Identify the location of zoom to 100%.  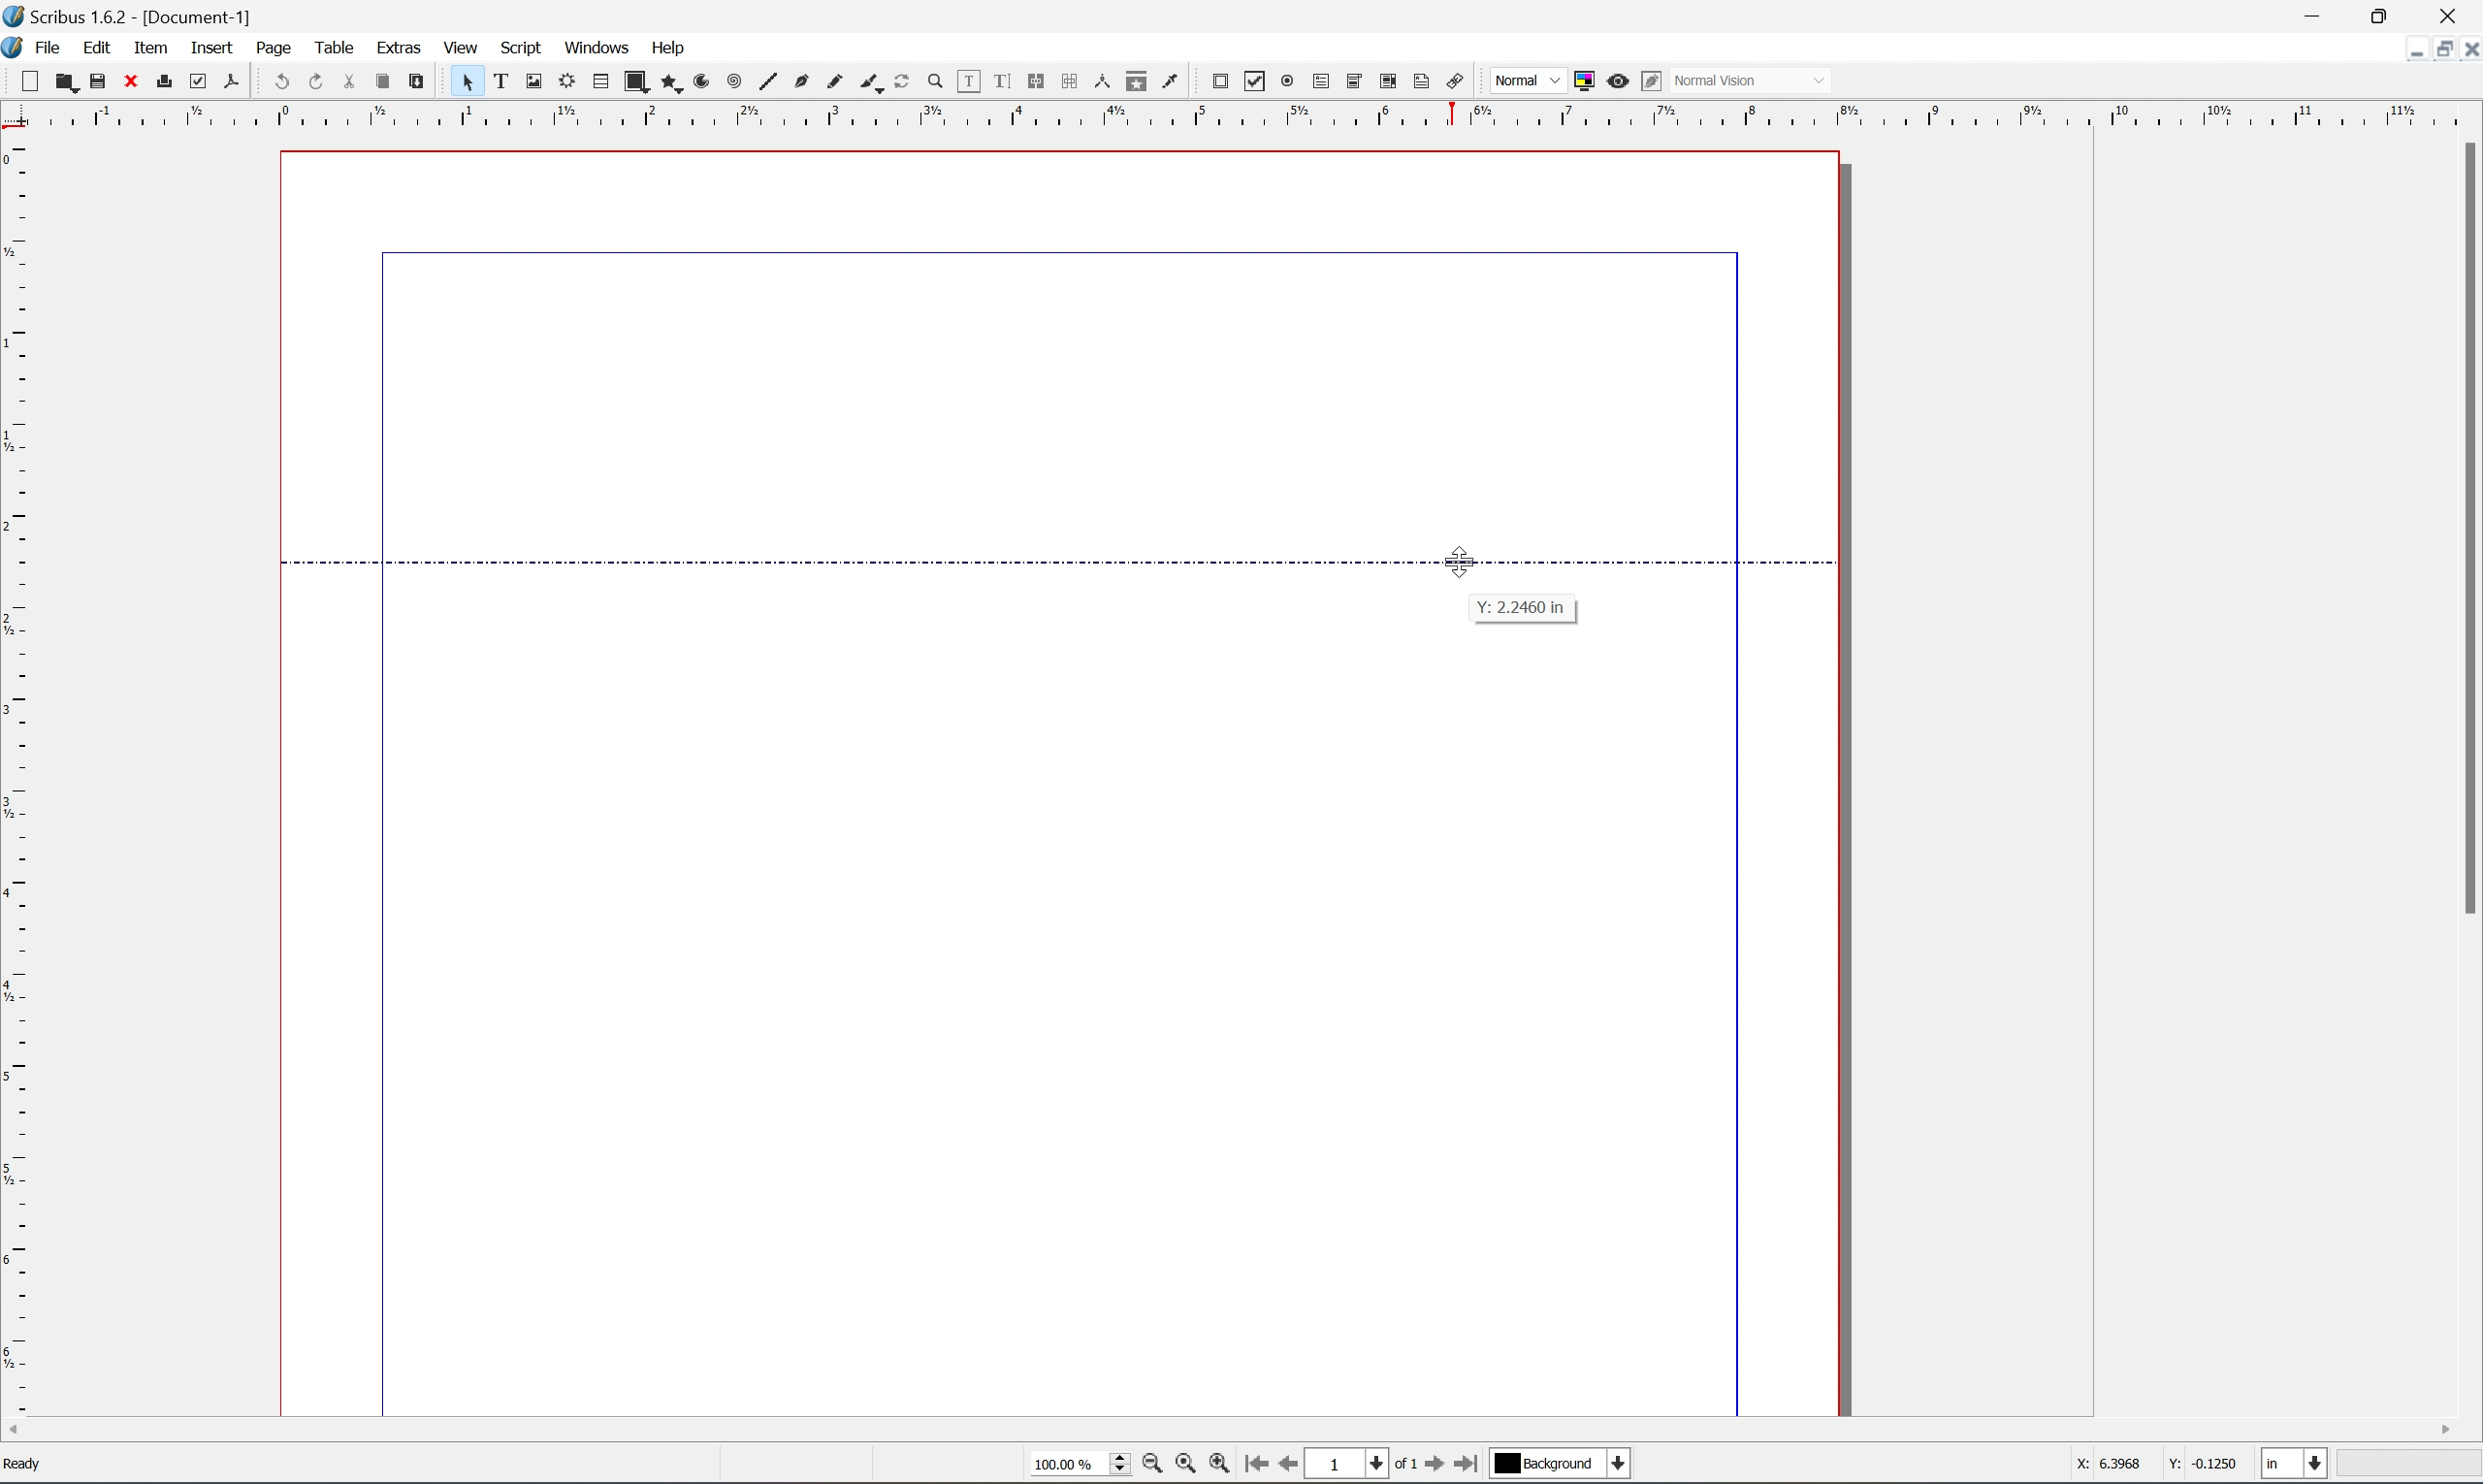
(1187, 1468).